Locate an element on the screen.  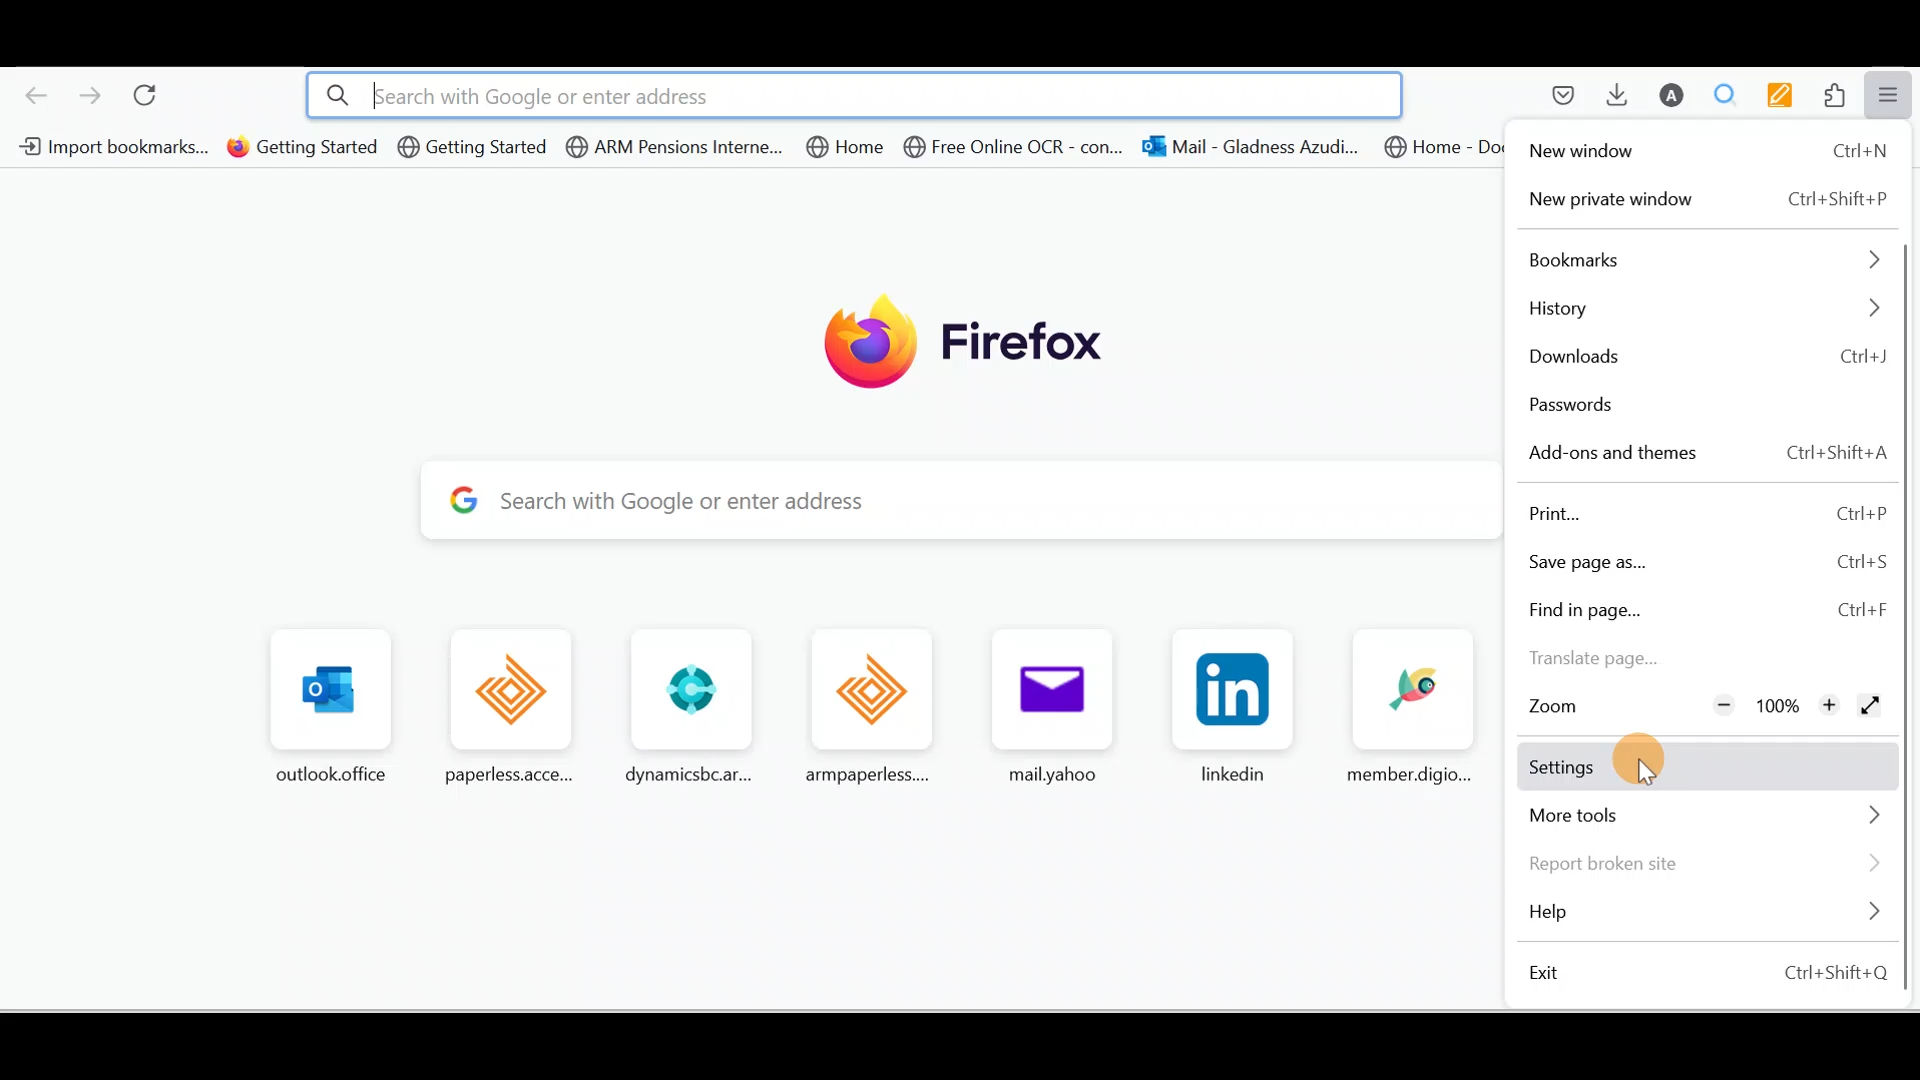
Multi keywords highlighter is located at coordinates (1774, 94).